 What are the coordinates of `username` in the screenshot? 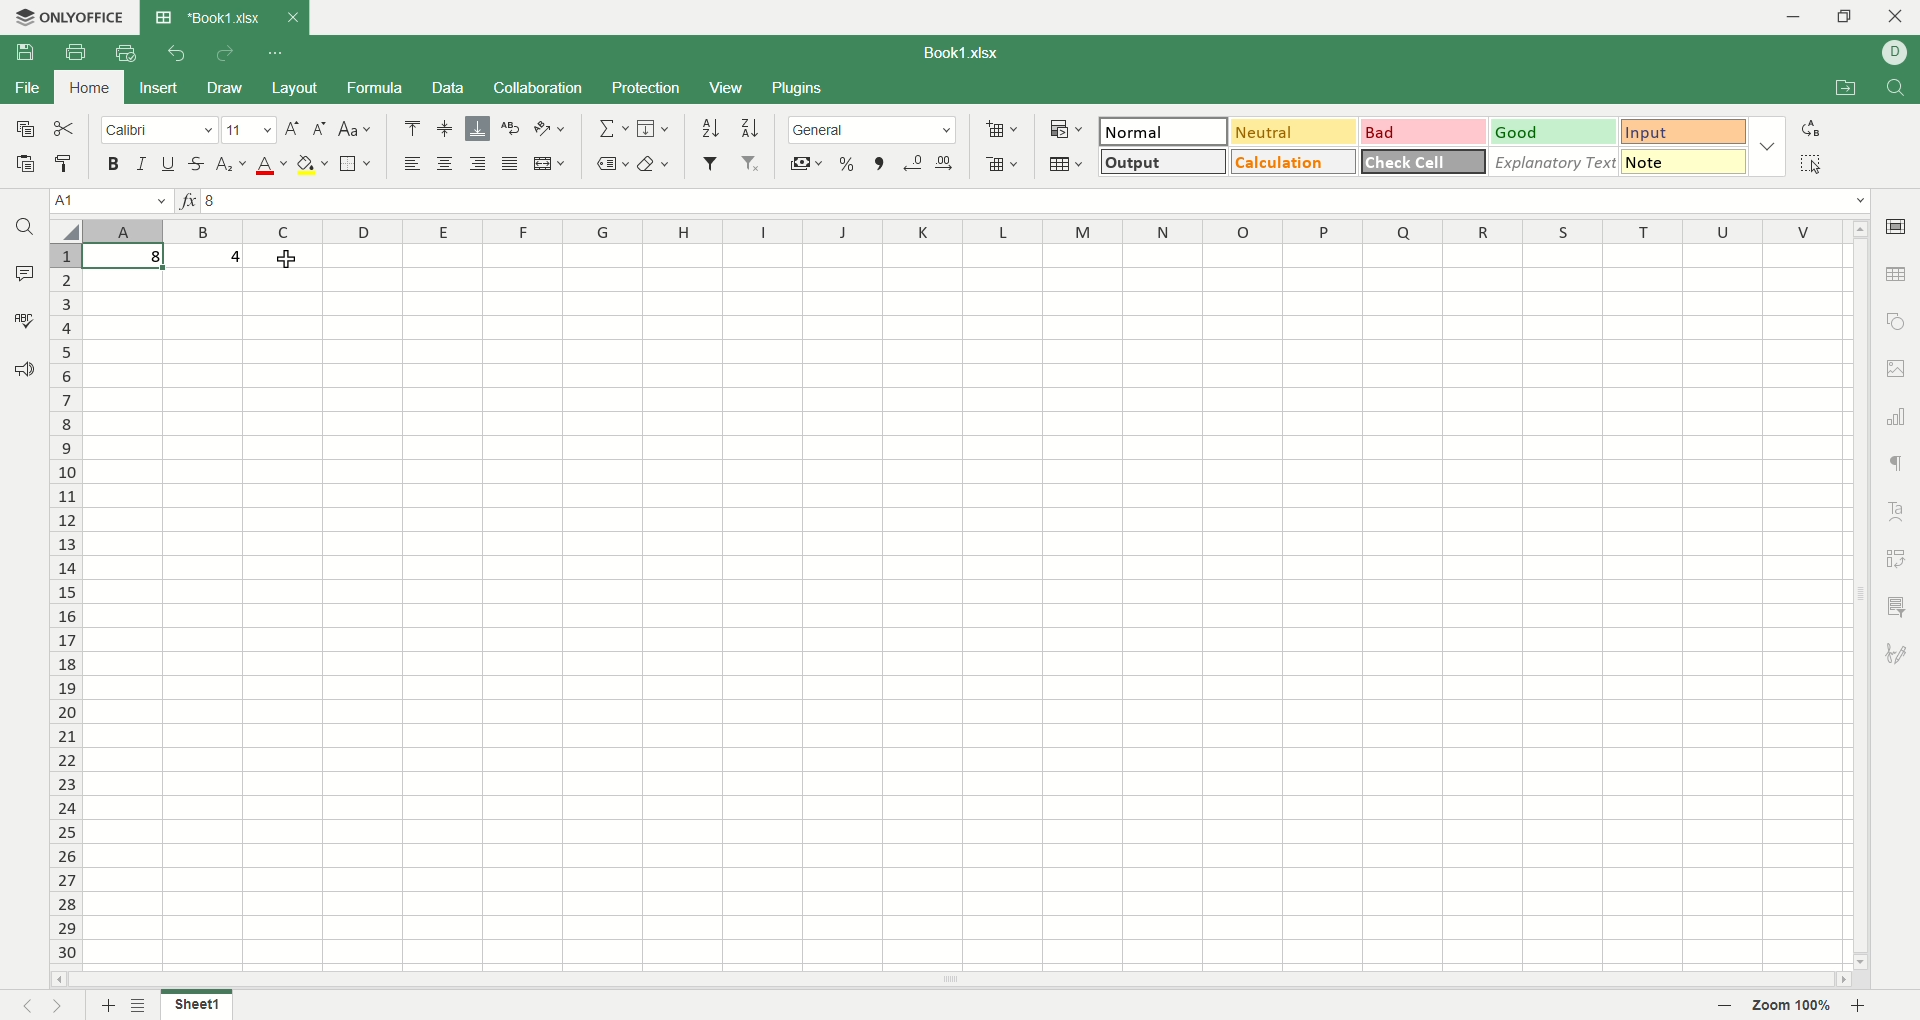 It's located at (1895, 53).